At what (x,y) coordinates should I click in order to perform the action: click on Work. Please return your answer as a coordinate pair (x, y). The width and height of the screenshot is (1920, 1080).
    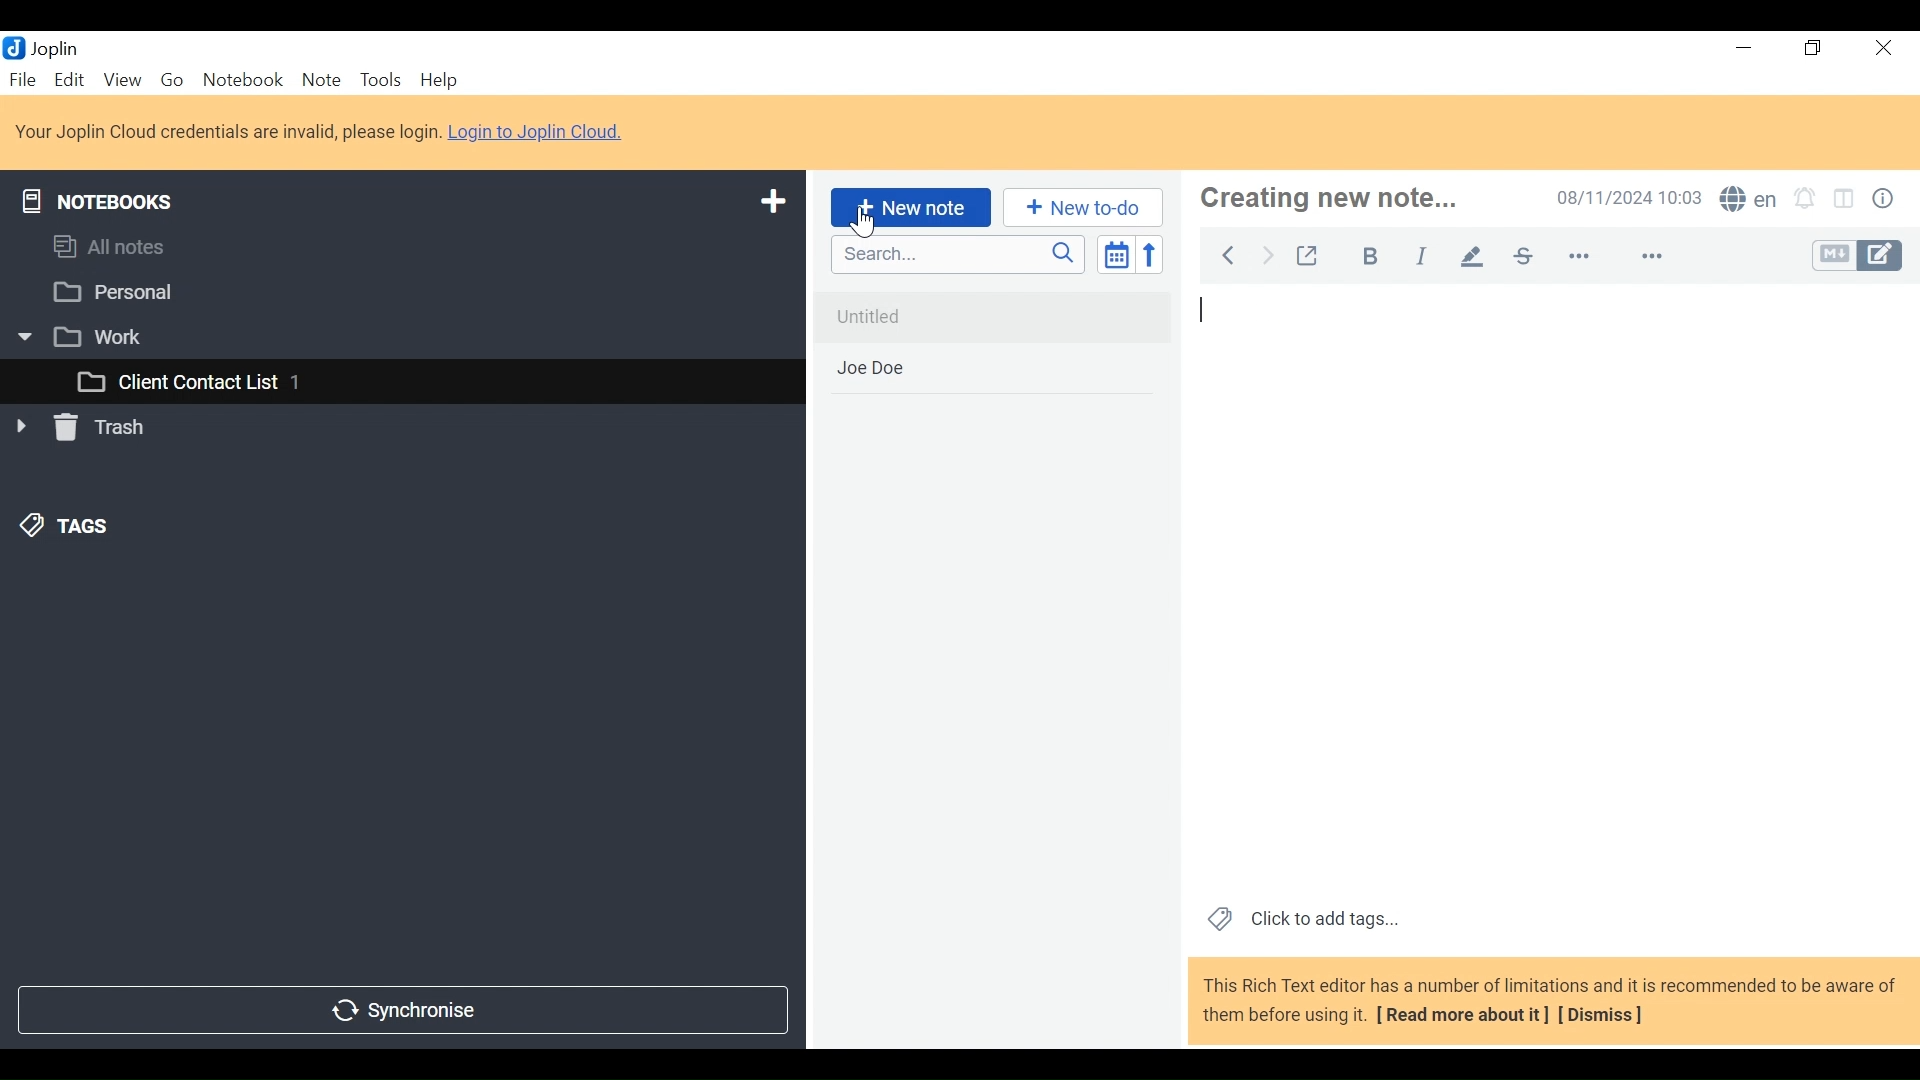
    Looking at the image, I should click on (390, 336).